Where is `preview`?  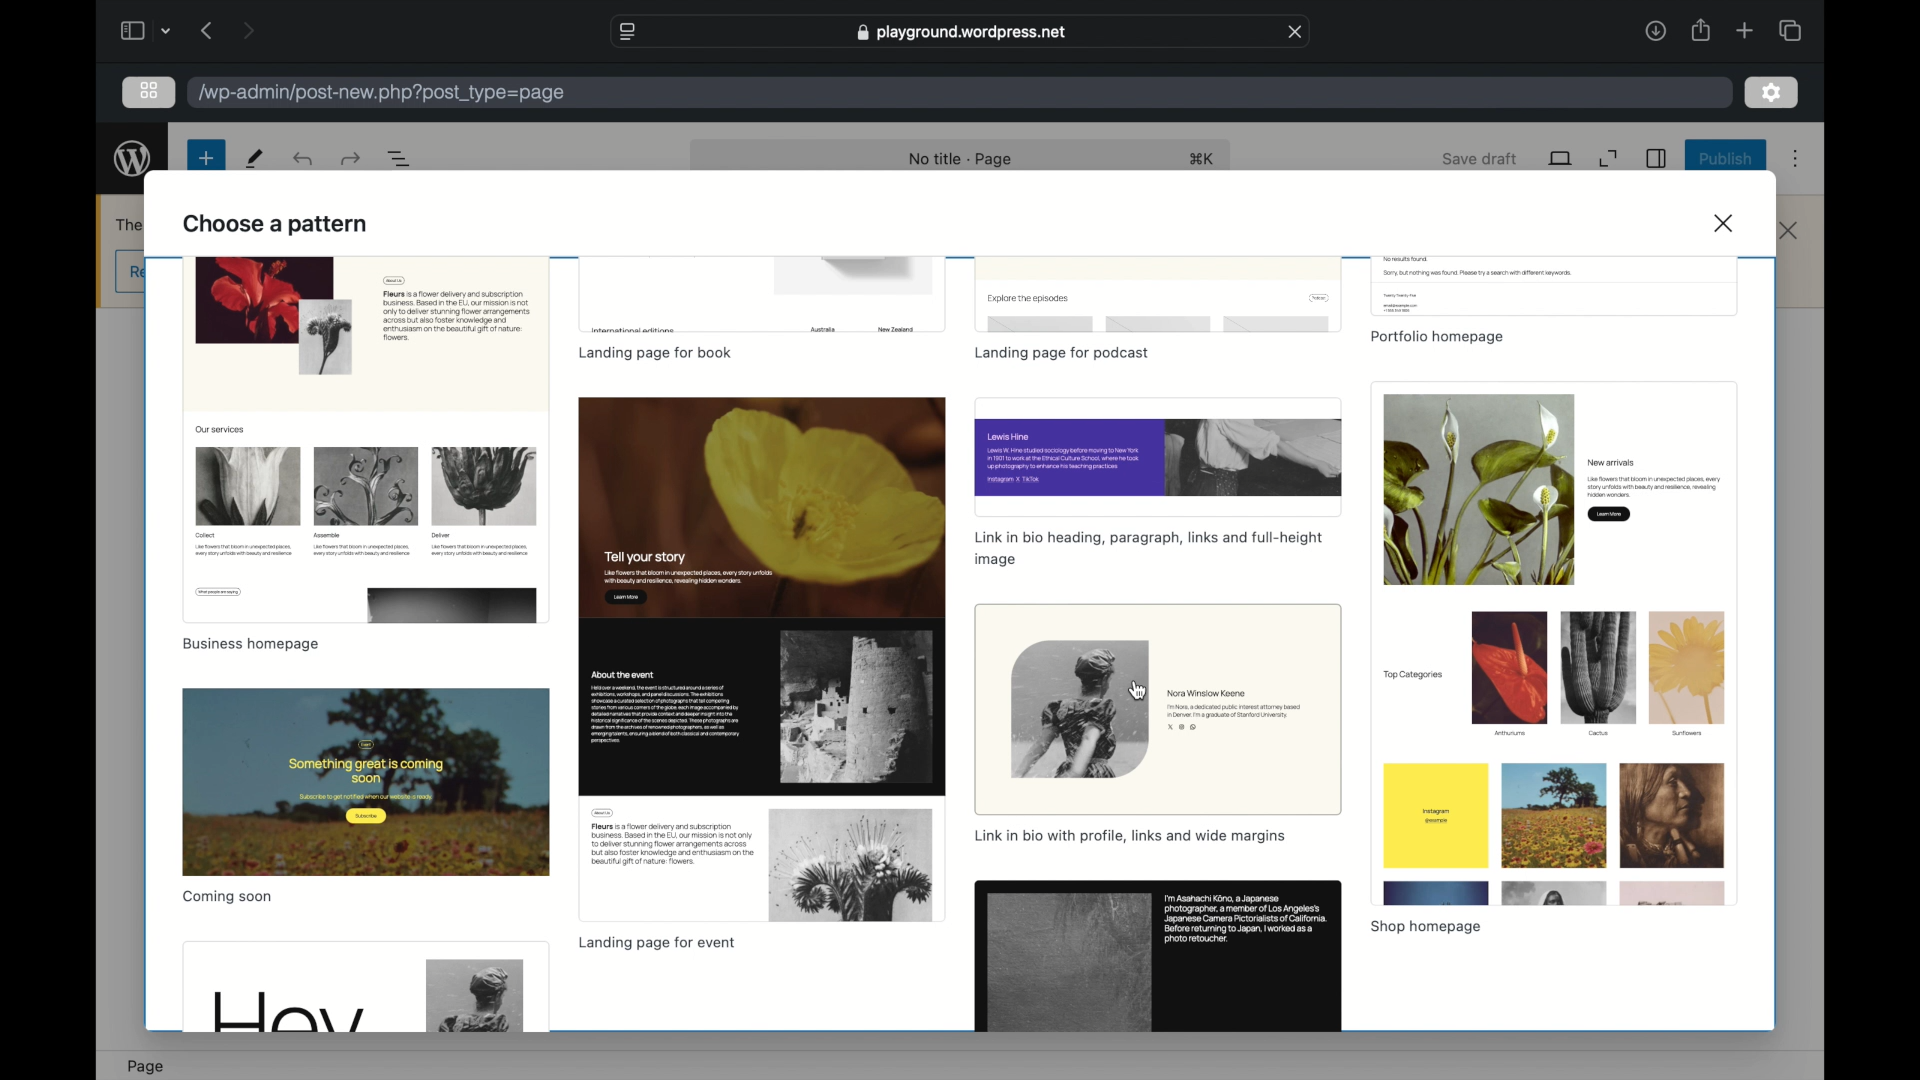
preview is located at coordinates (366, 987).